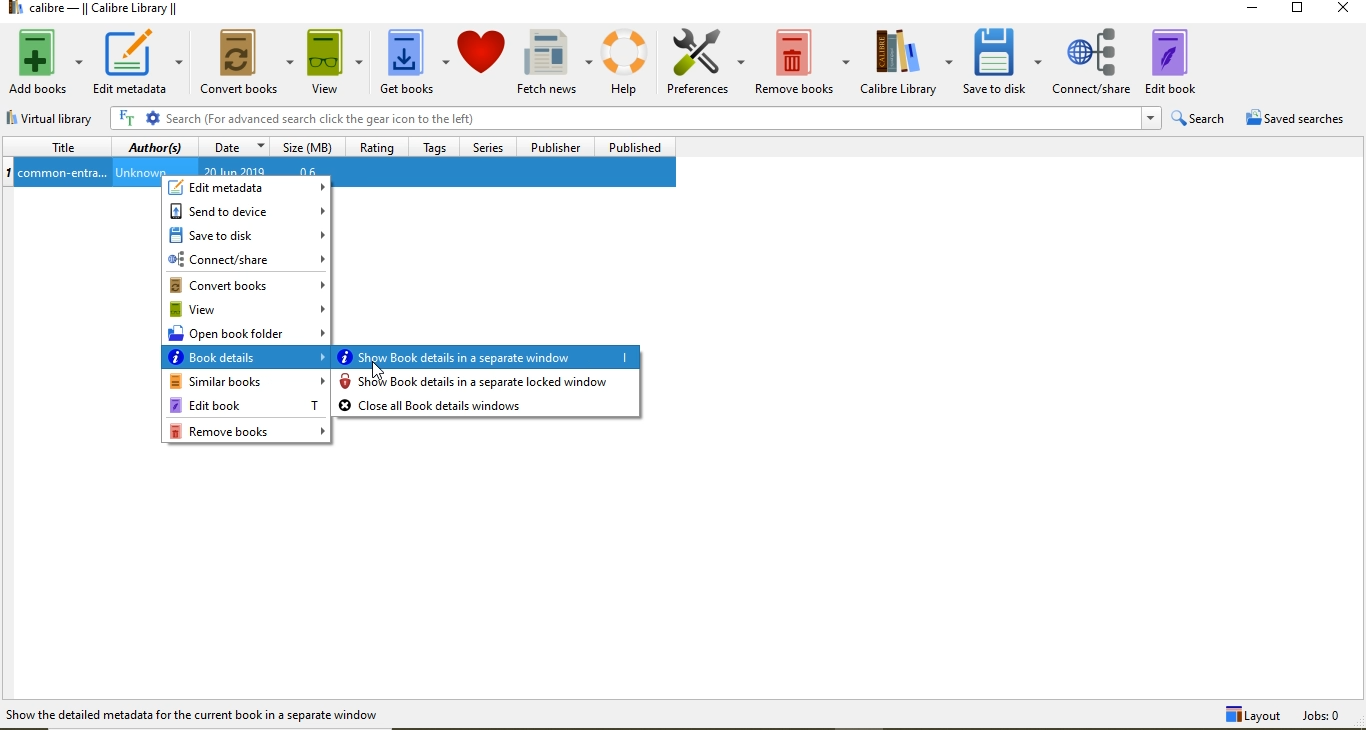 The width and height of the screenshot is (1366, 730). What do you see at coordinates (557, 60) in the screenshot?
I see `fetch news` at bounding box center [557, 60].